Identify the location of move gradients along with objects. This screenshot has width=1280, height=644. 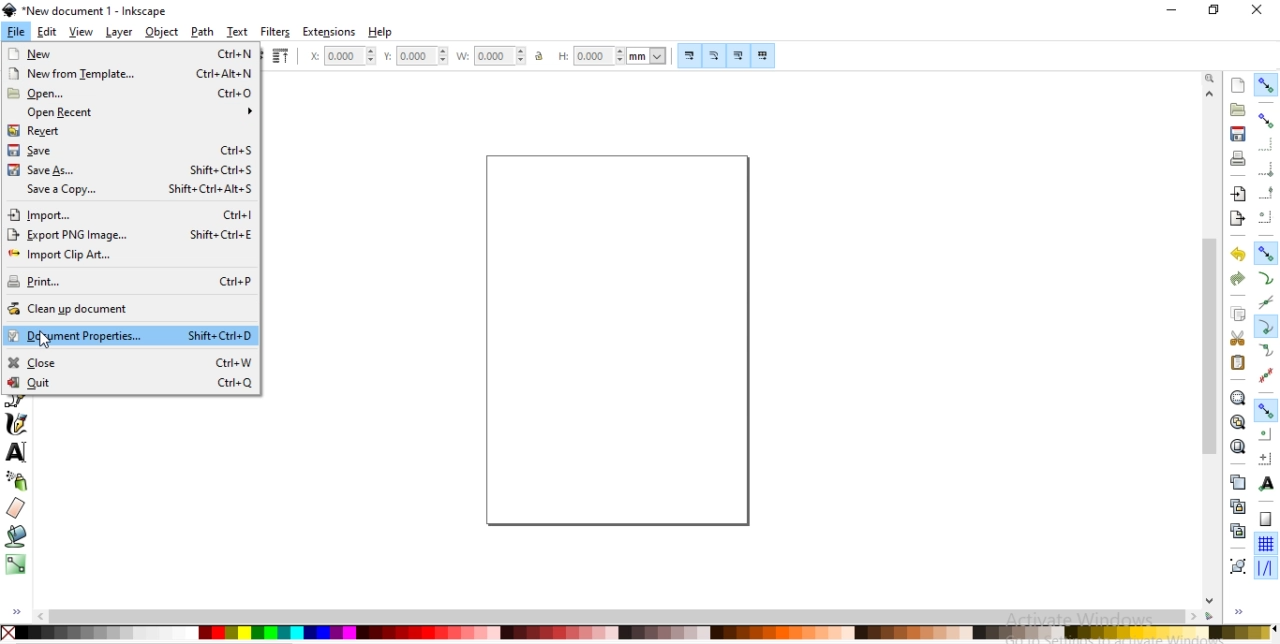
(737, 57).